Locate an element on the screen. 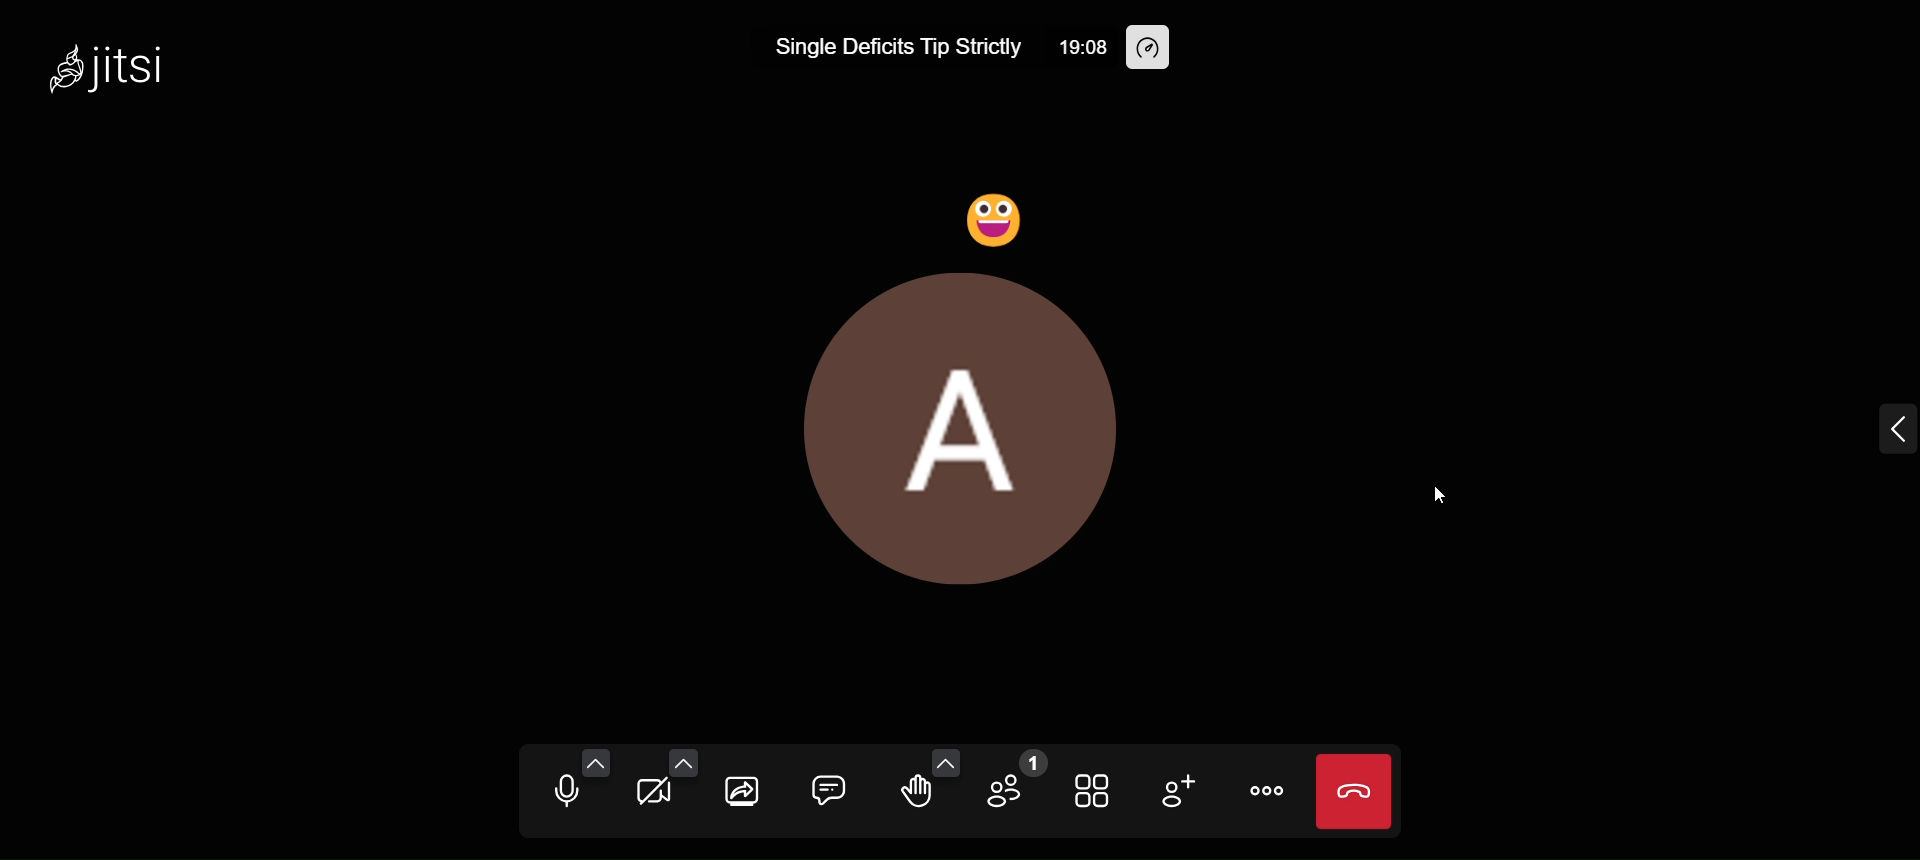 The image size is (1920, 860). invite people is located at coordinates (1176, 788).